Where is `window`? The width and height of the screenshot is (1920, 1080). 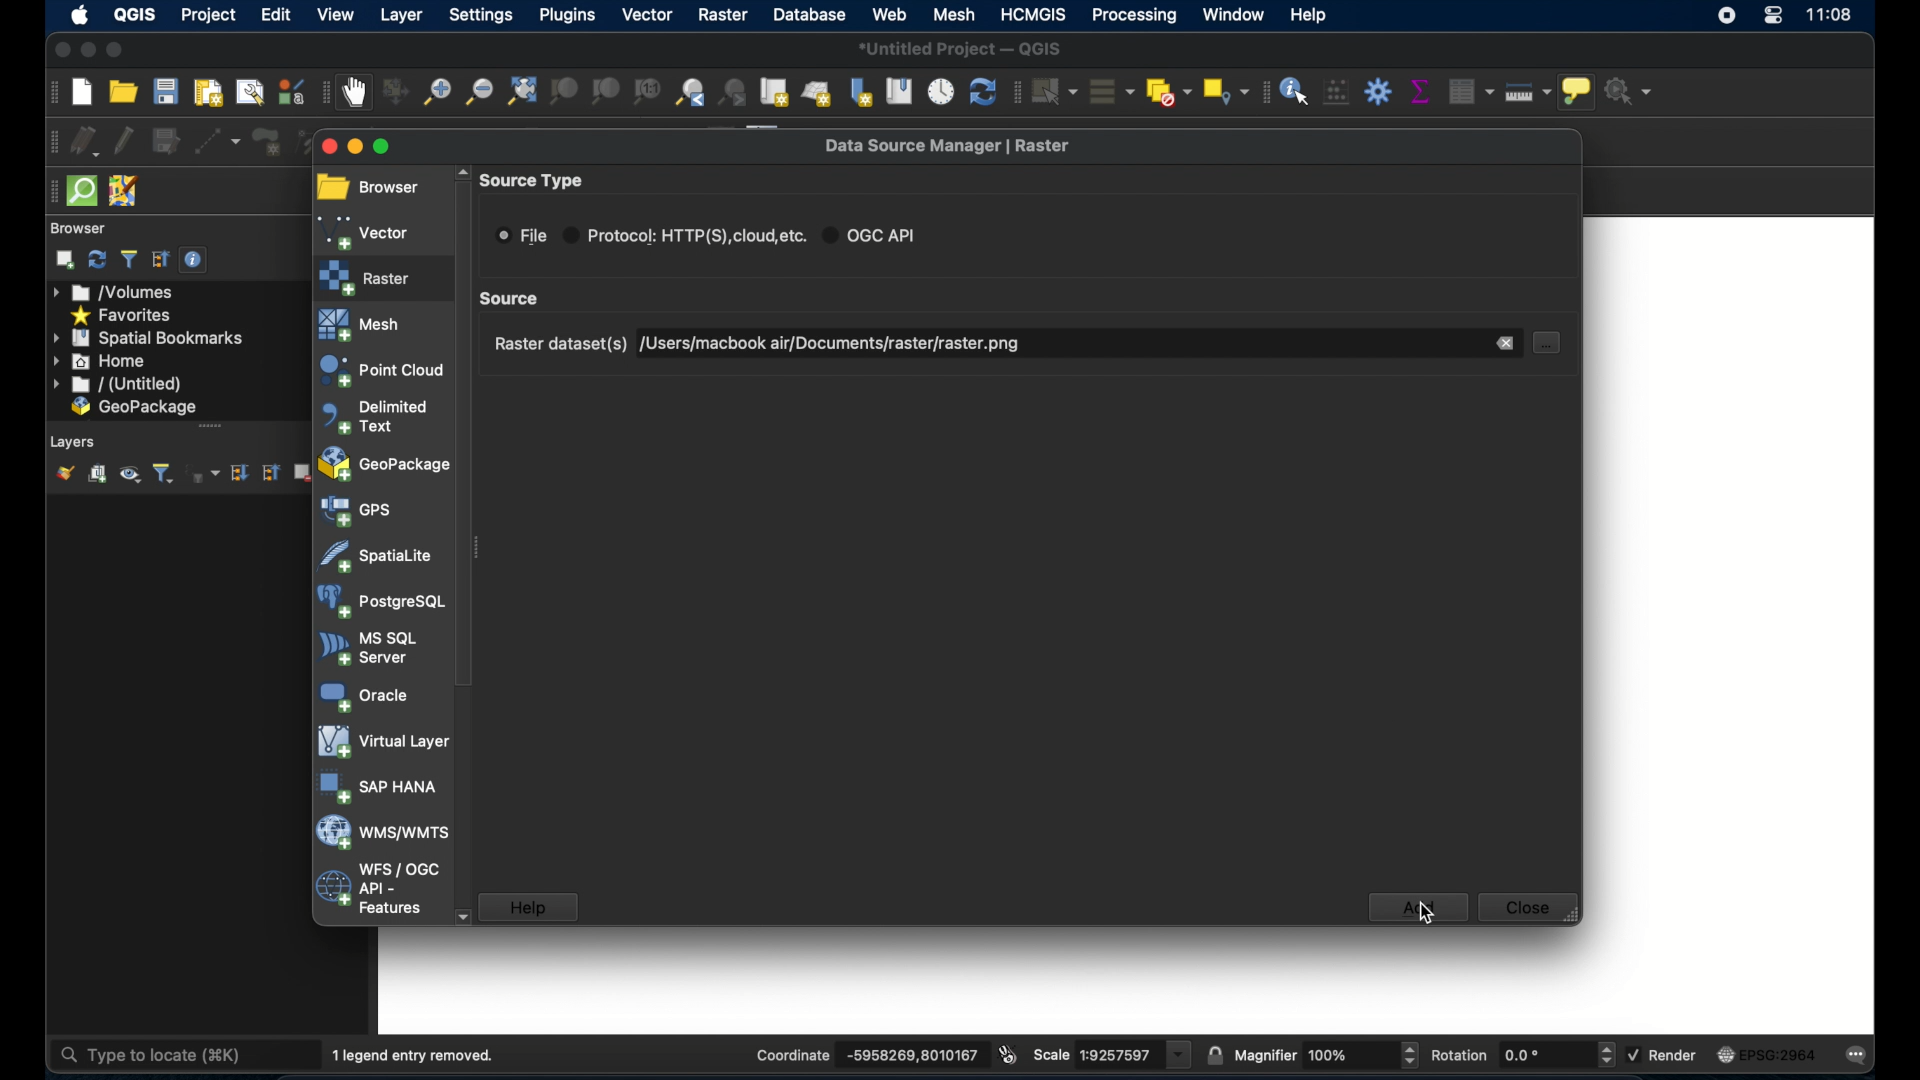
window is located at coordinates (1232, 14).